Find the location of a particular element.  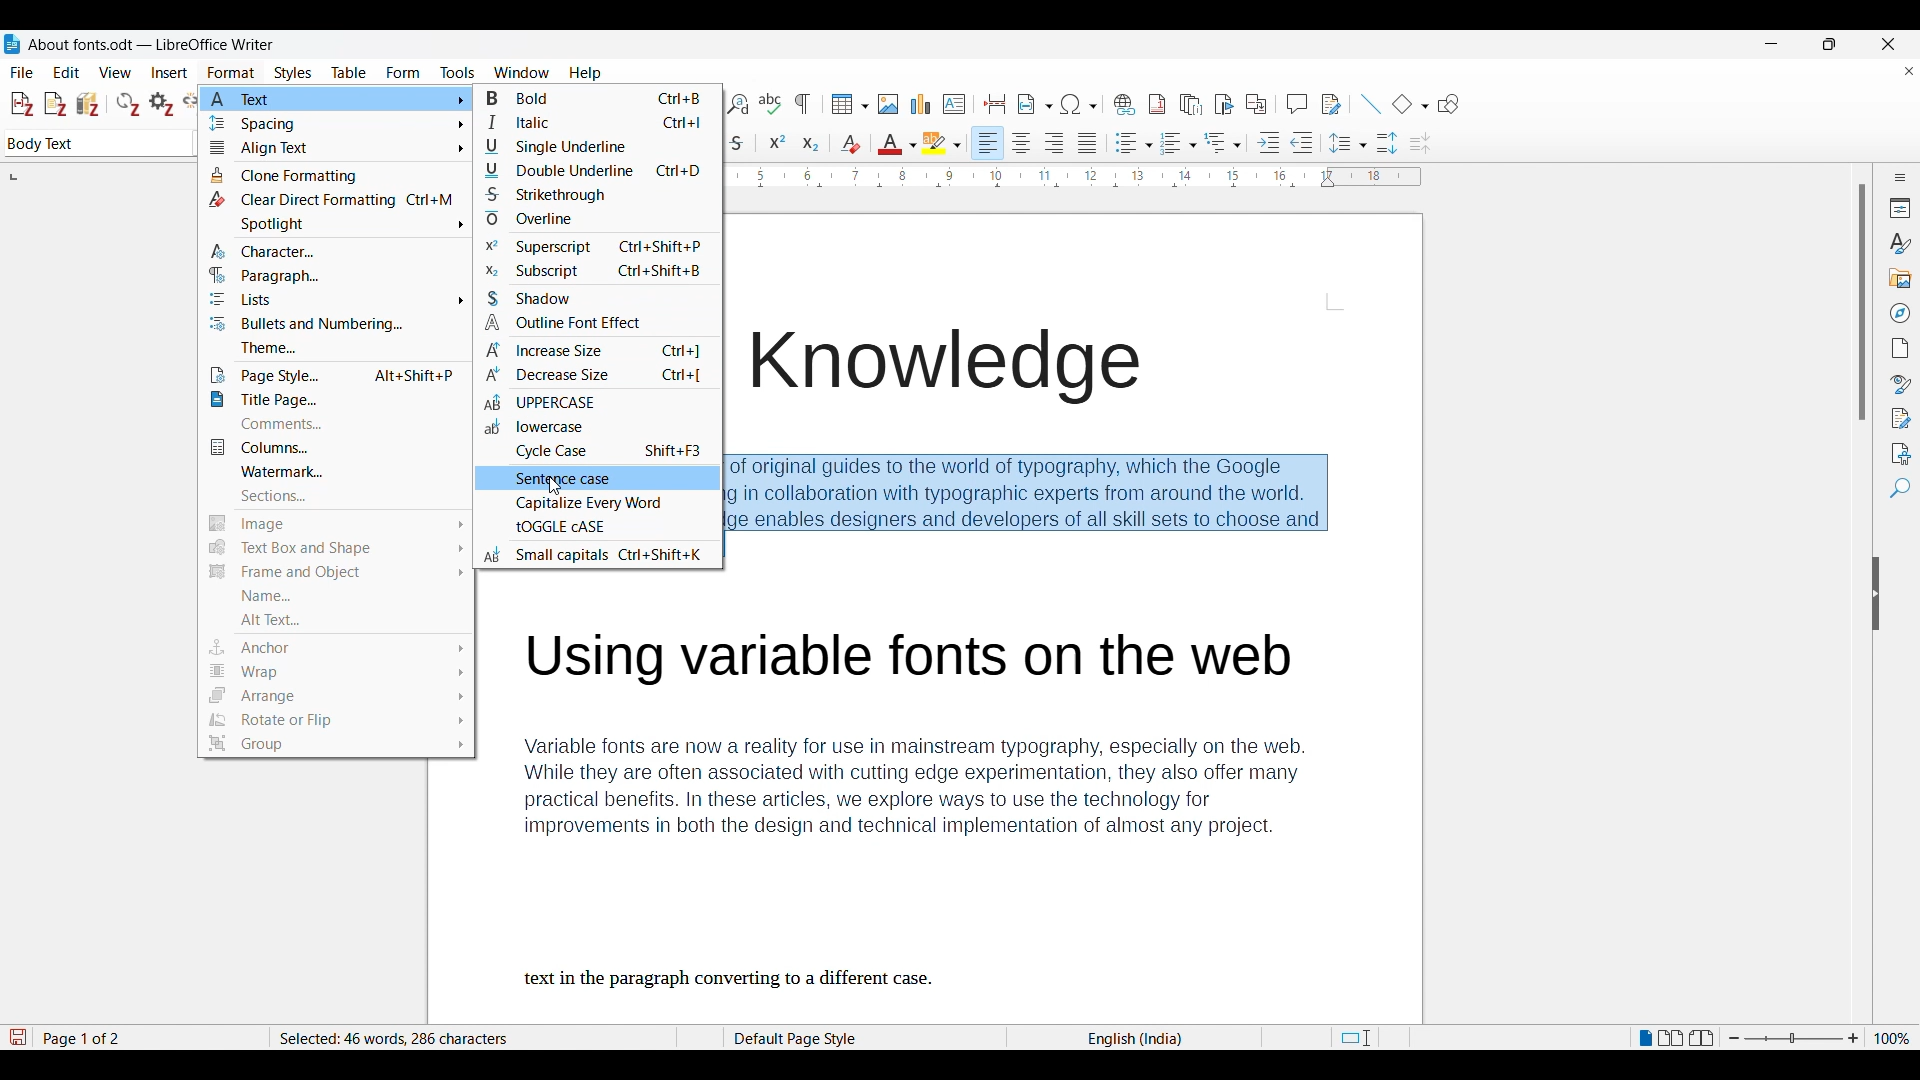

Comments is located at coordinates (332, 424).